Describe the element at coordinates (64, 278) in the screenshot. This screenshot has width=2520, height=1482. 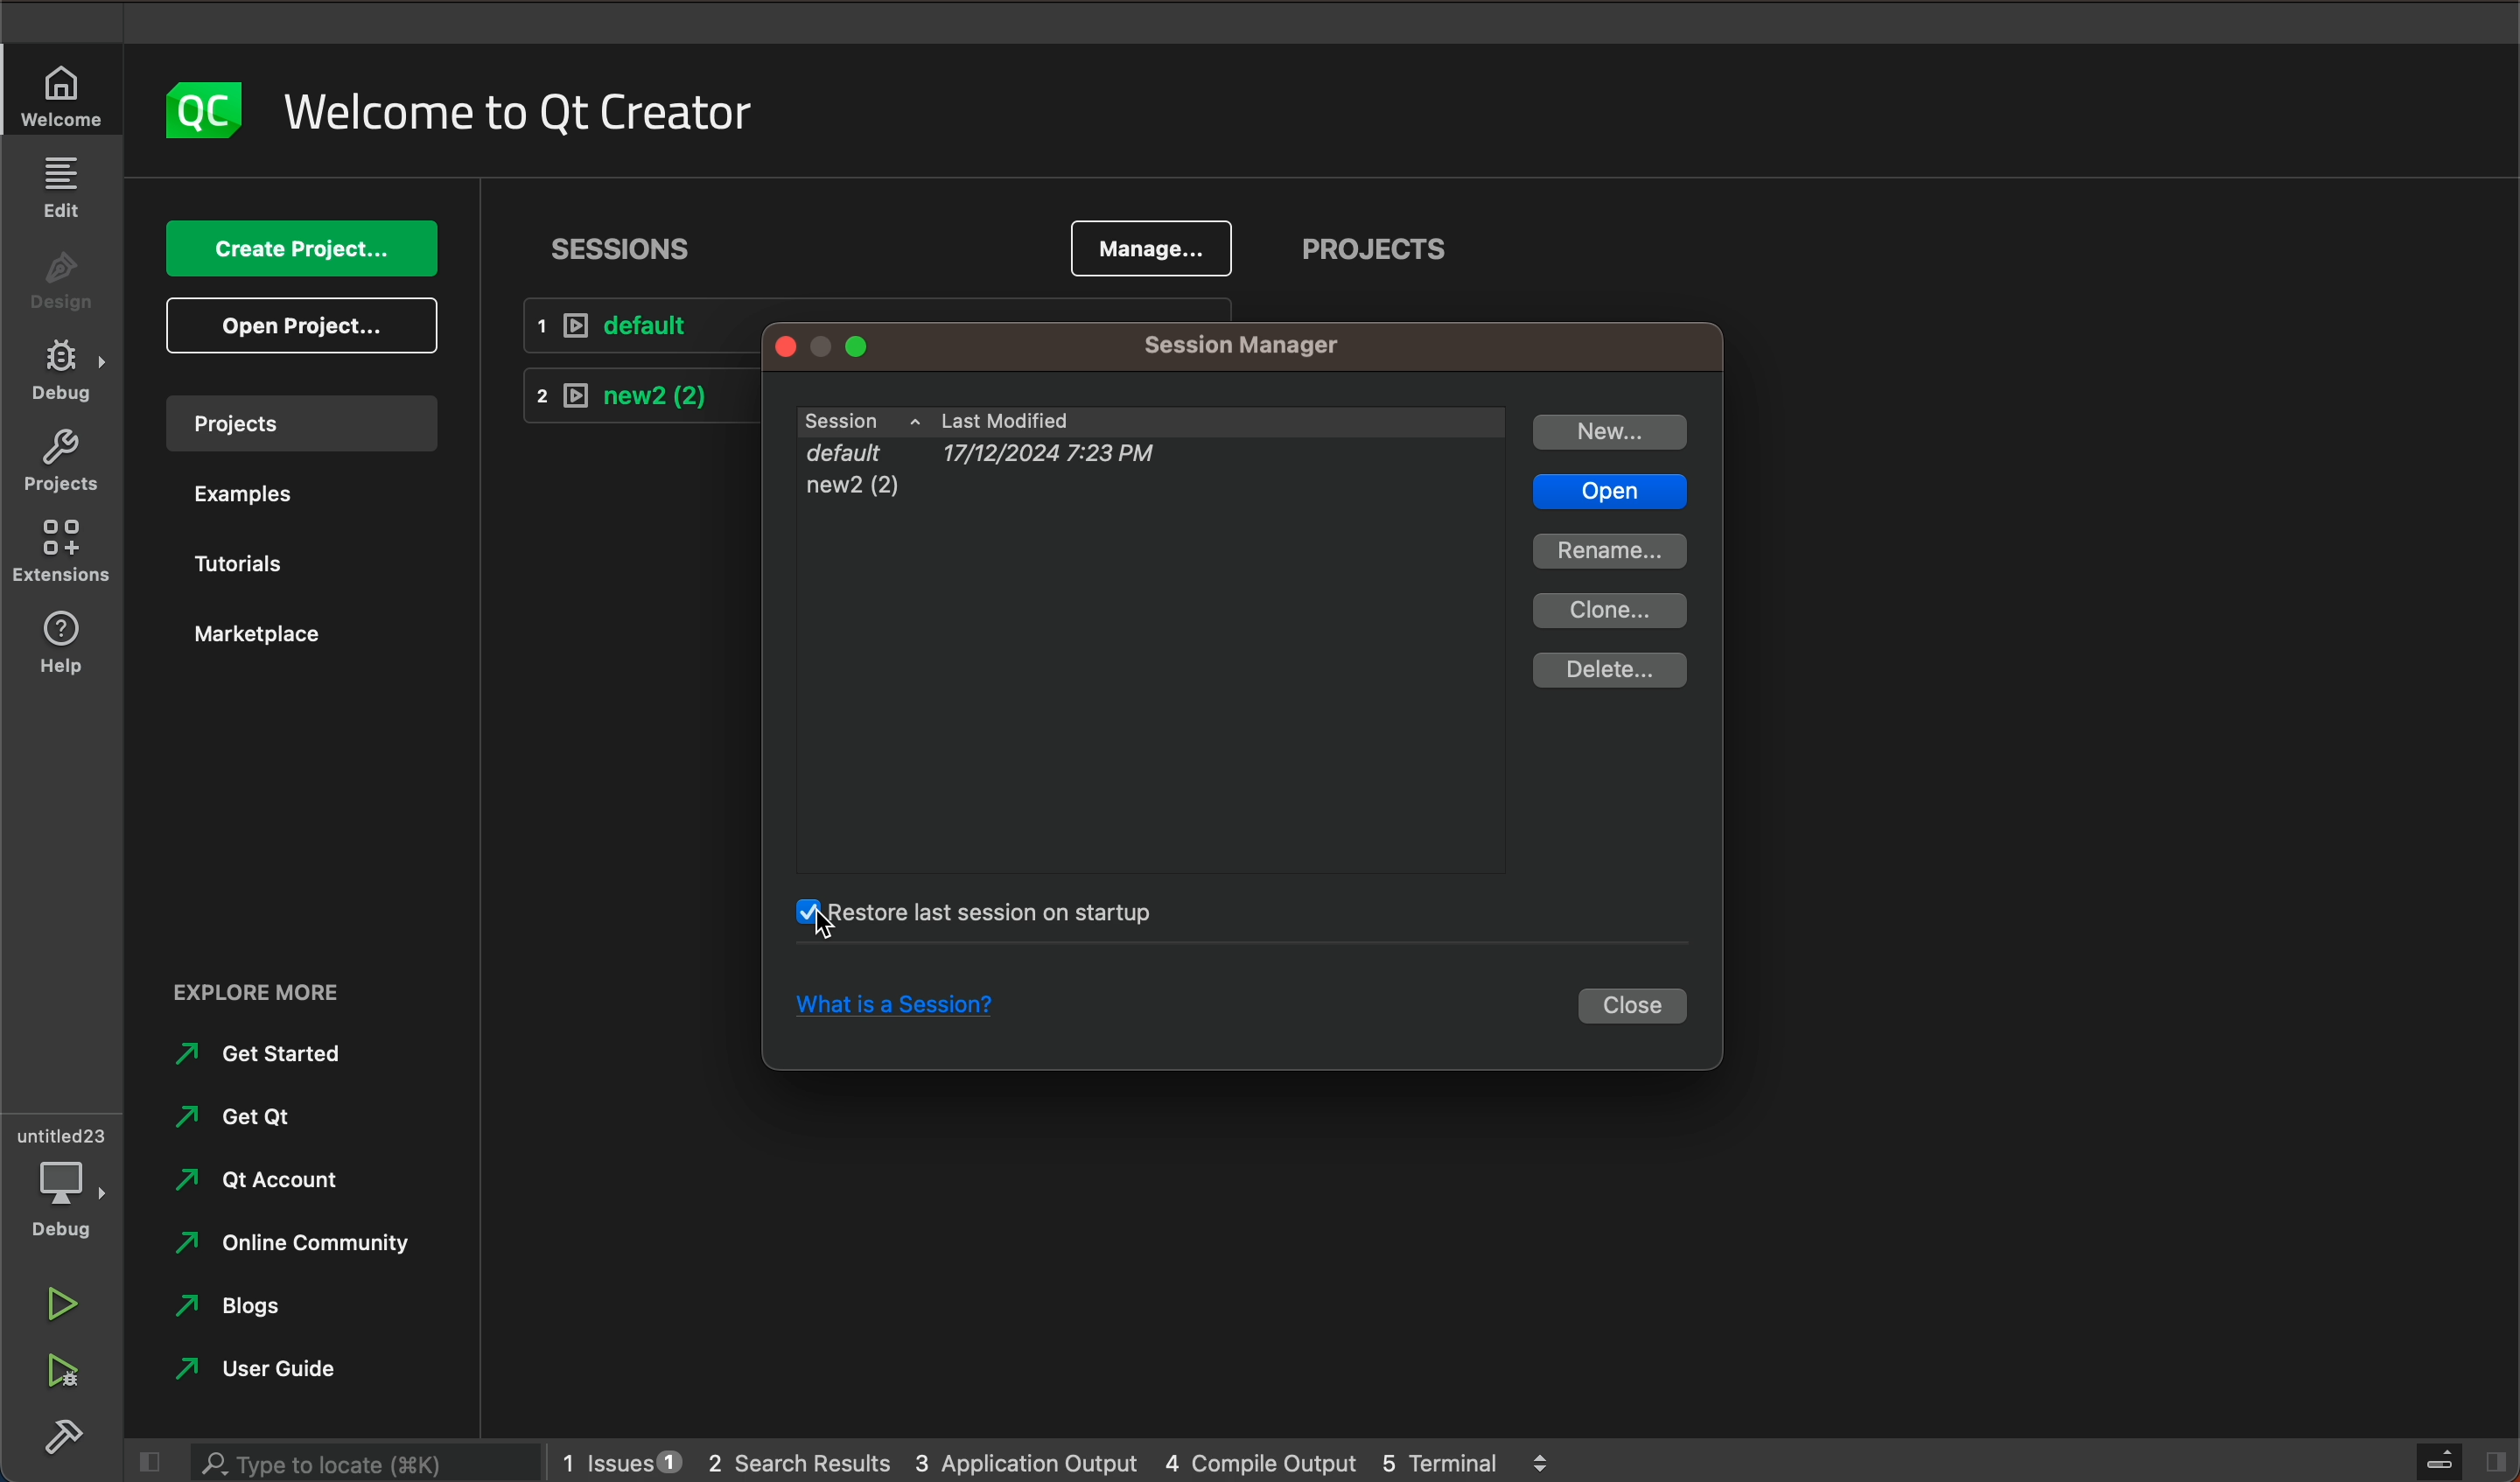
I see `design` at that location.